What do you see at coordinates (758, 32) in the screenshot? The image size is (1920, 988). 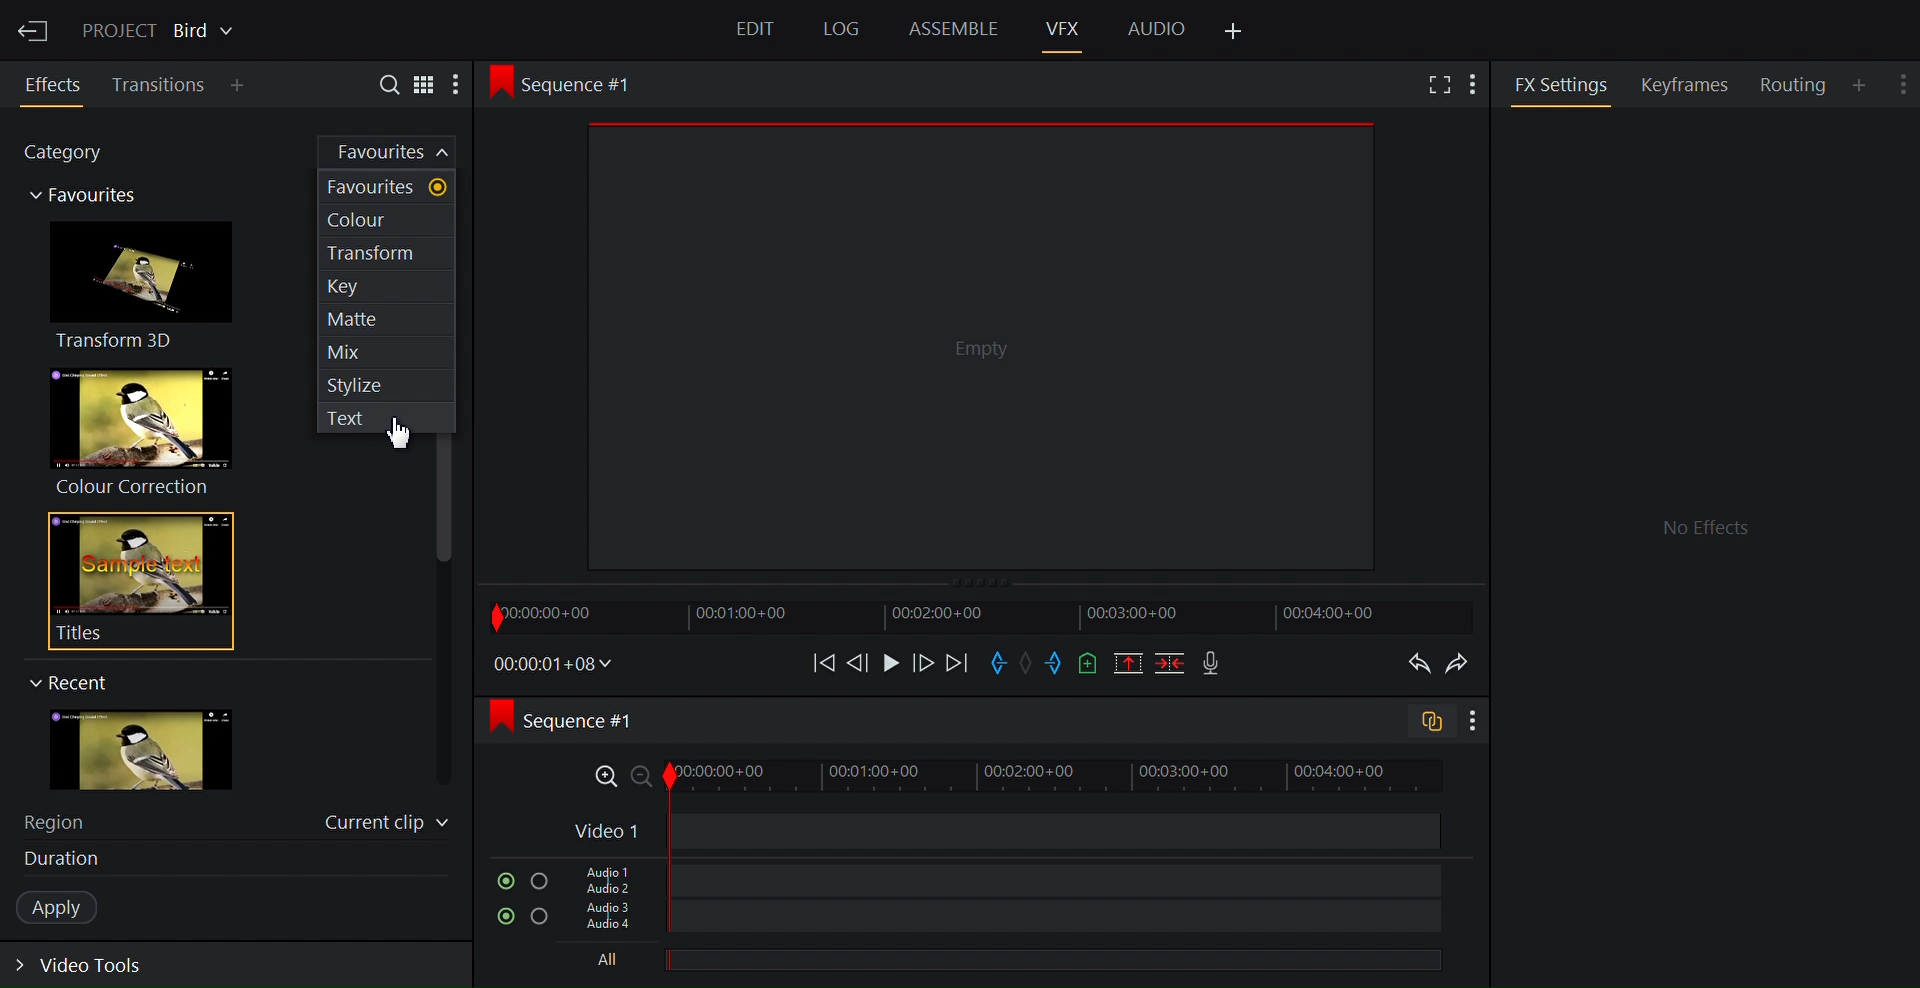 I see `Edit` at bounding box center [758, 32].